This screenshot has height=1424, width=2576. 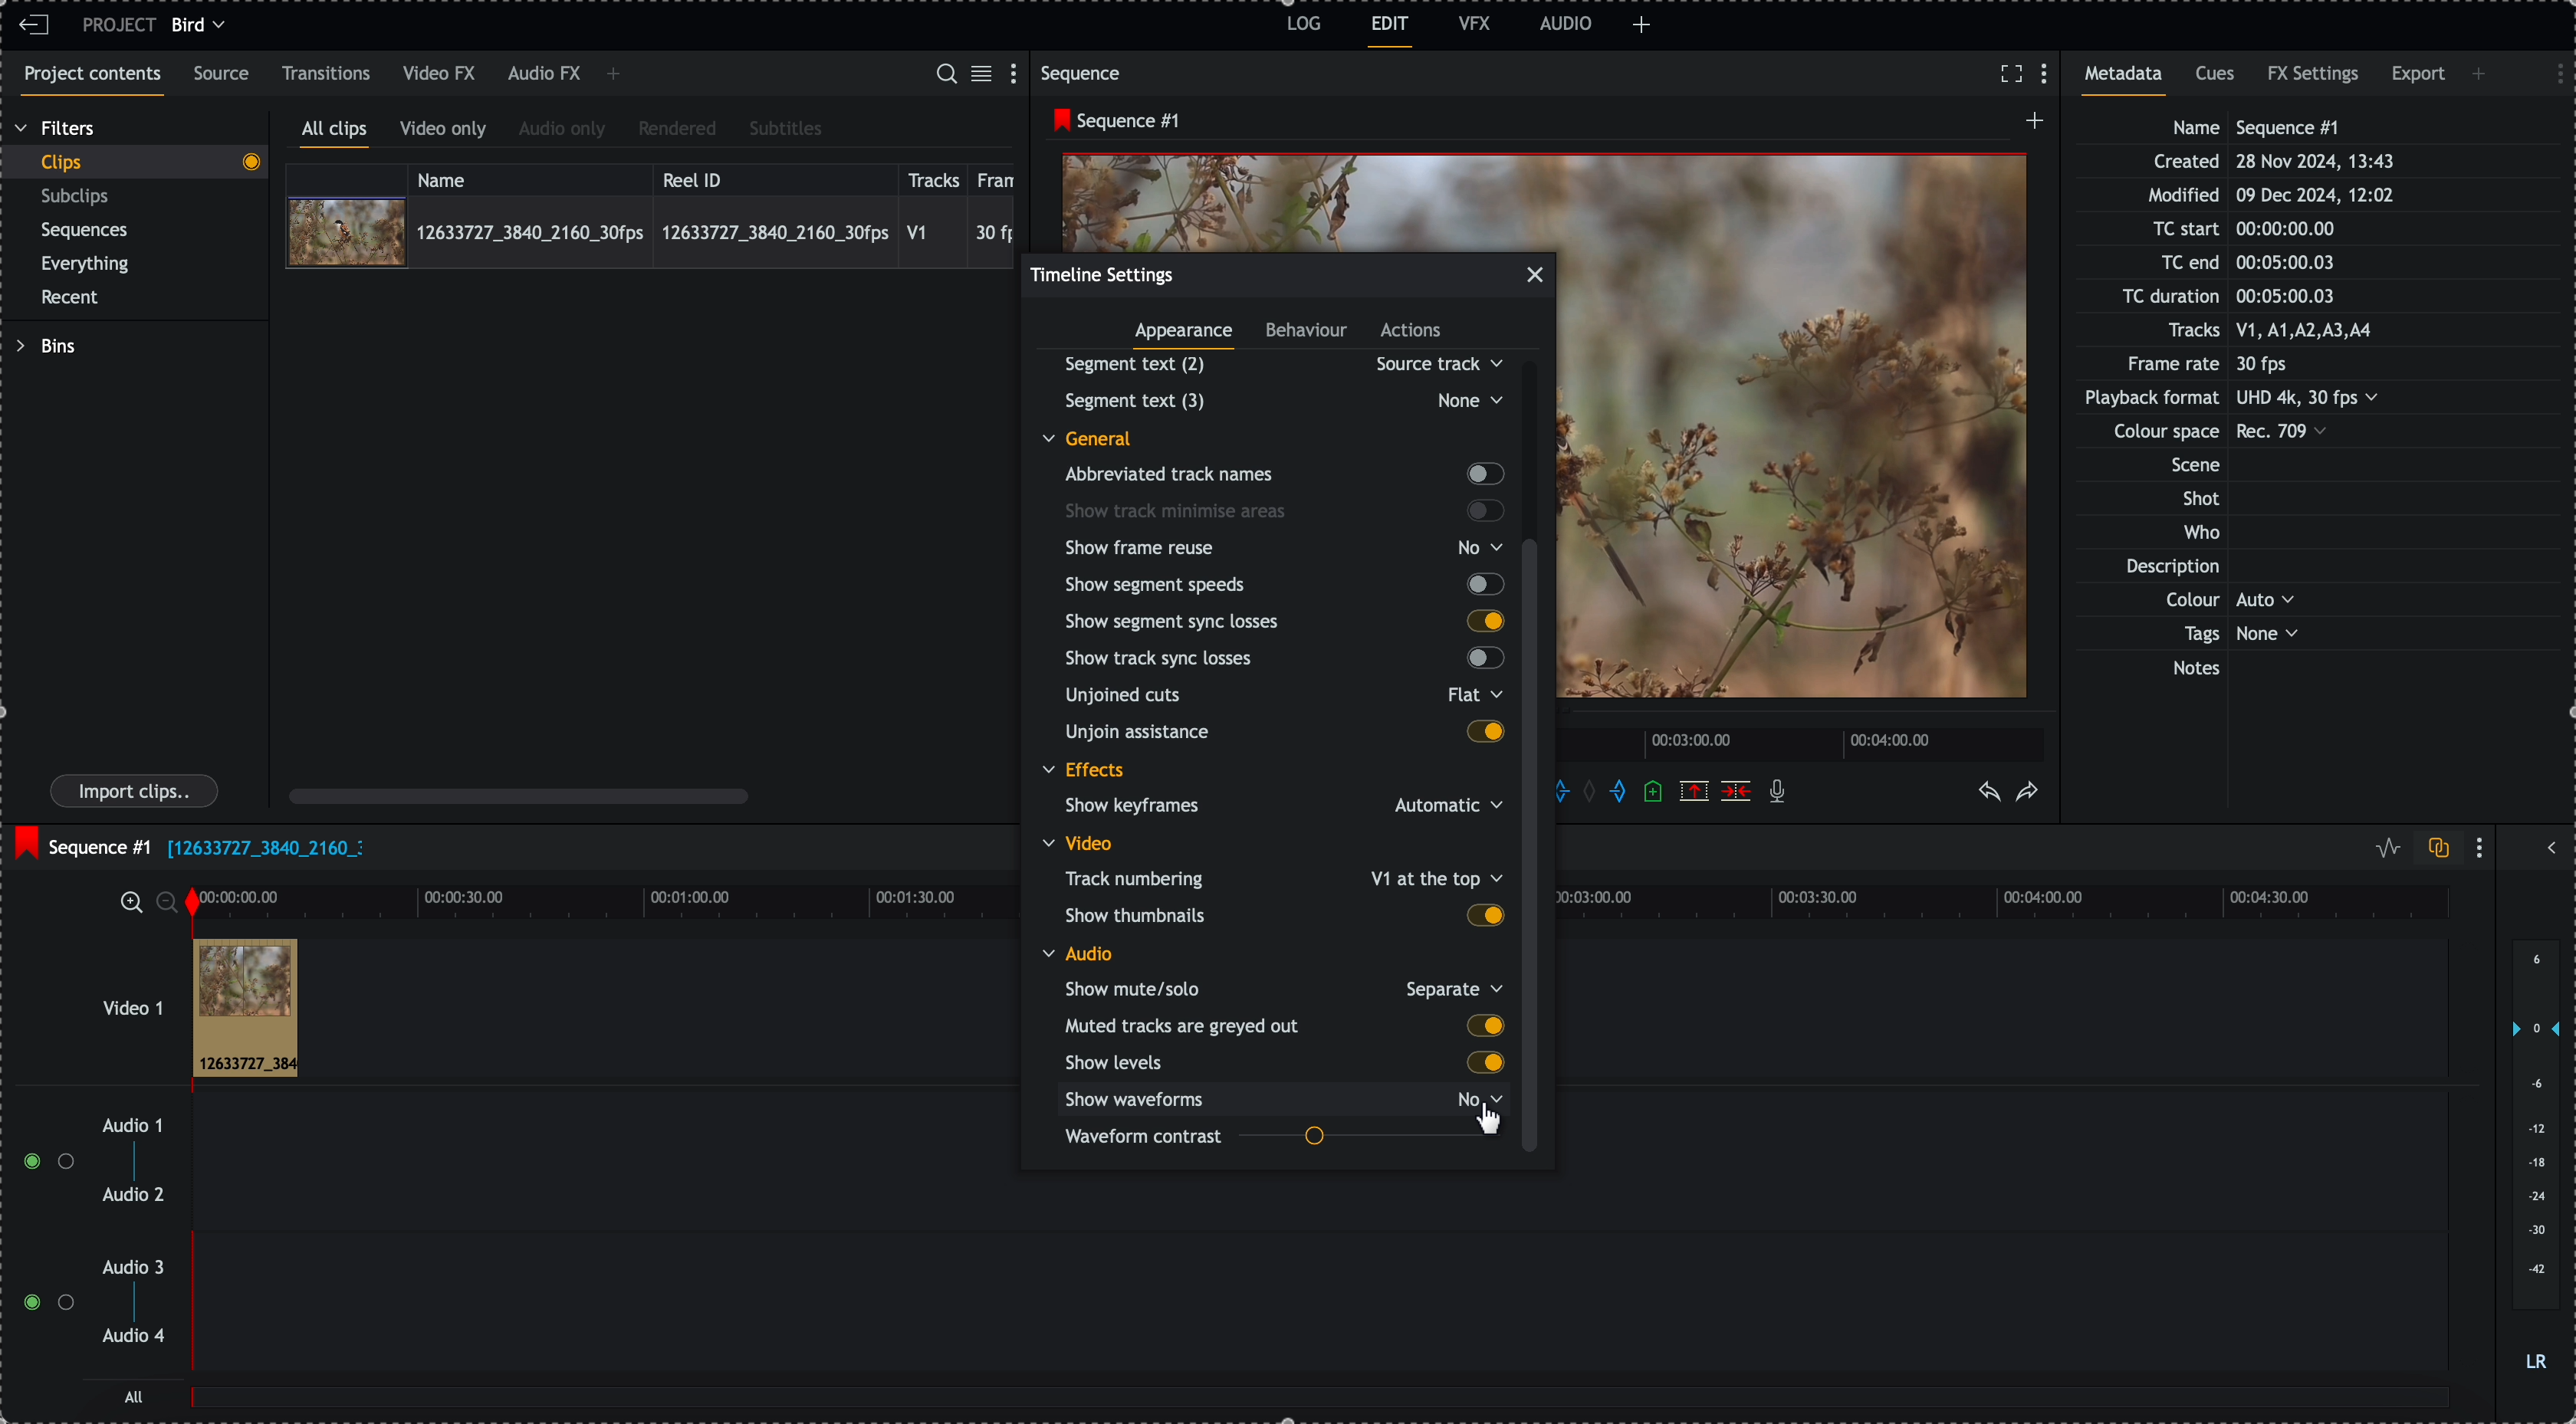 What do you see at coordinates (327, 73) in the screenshot?
I see `transitions` at bounding box center [327, 73].